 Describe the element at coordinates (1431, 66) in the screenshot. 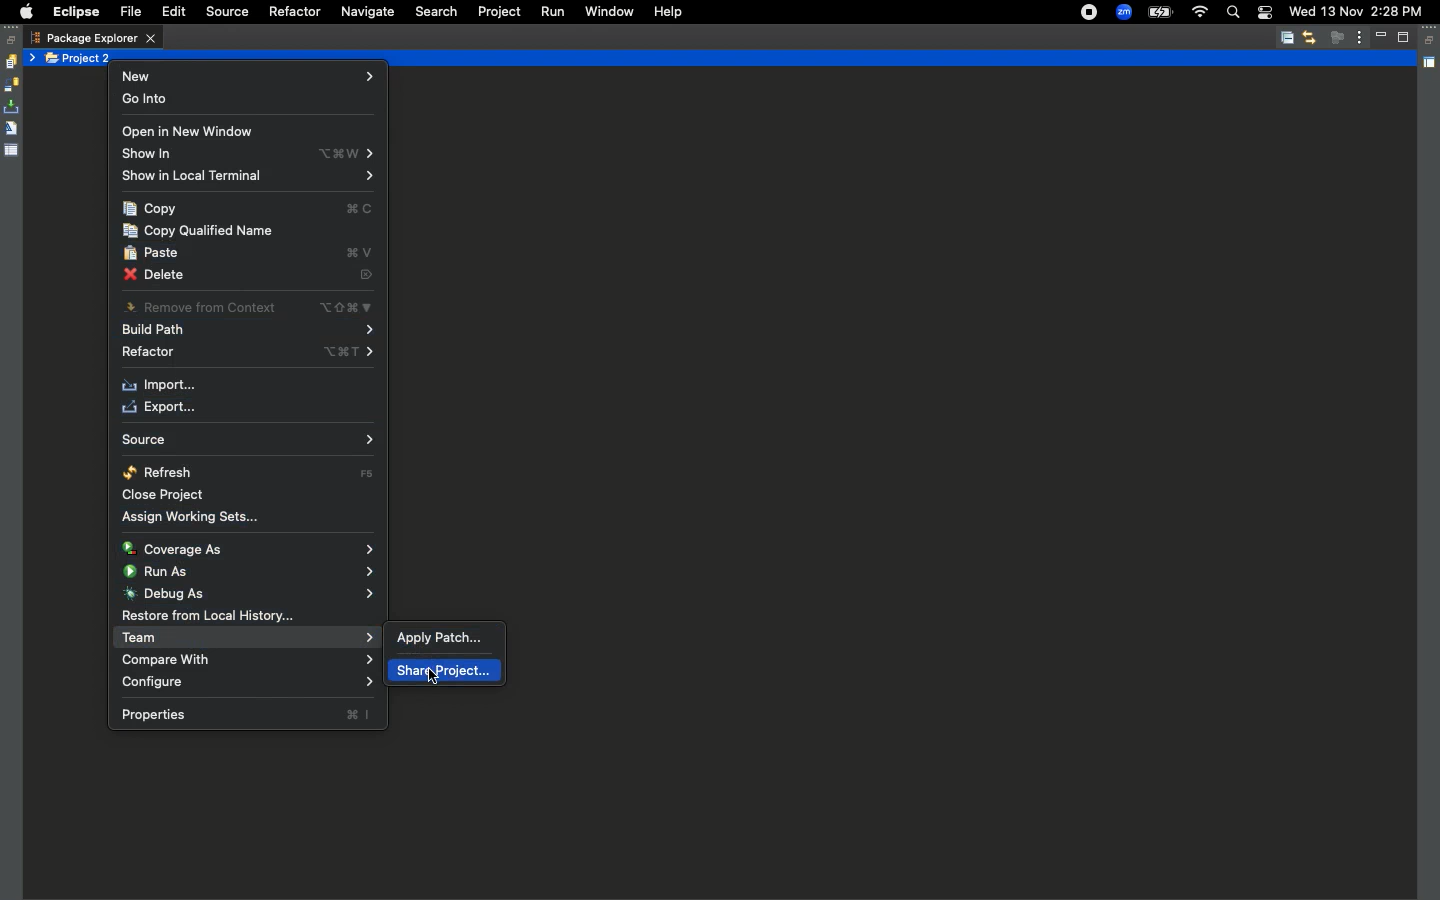

I see `Shared area` at that location.